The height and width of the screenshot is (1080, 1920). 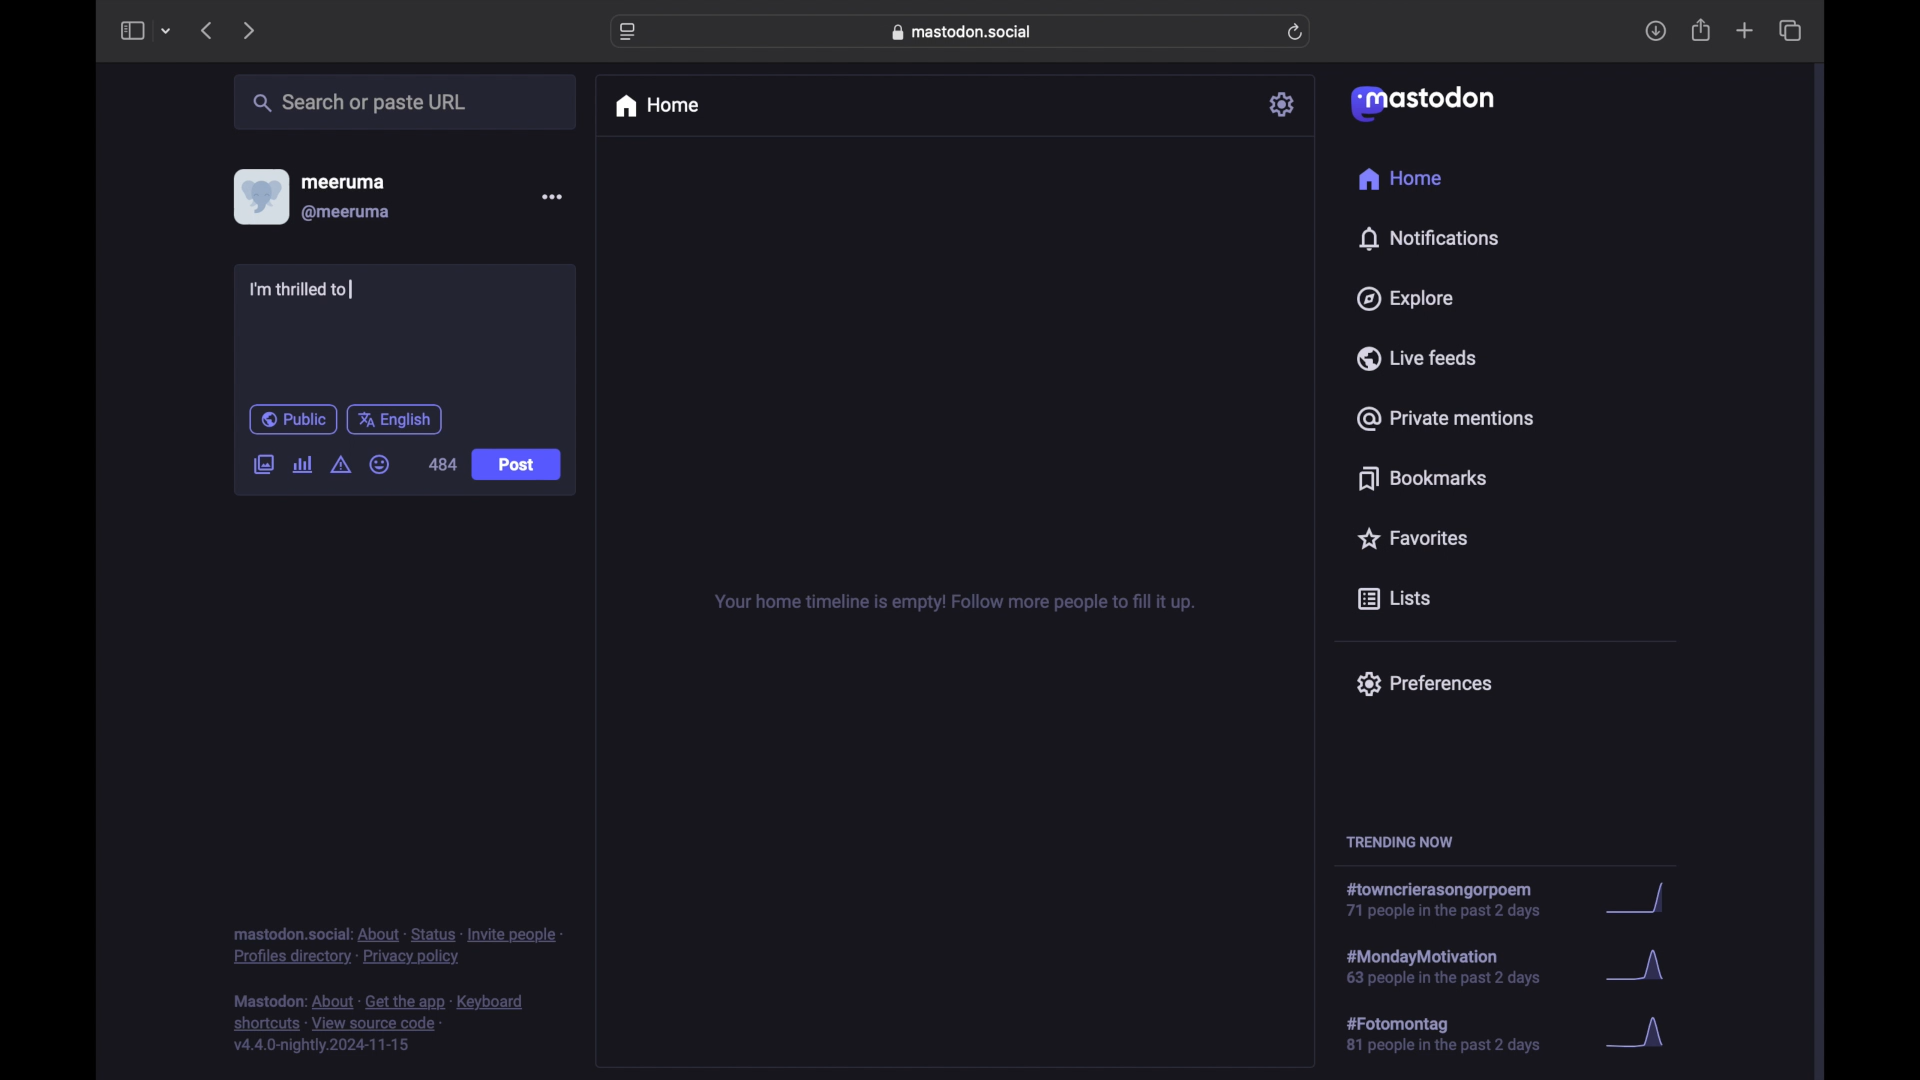 What do you see at coordinates (263, 466) in the screenshot?
I see `add image` at bounding box center [263, 466].